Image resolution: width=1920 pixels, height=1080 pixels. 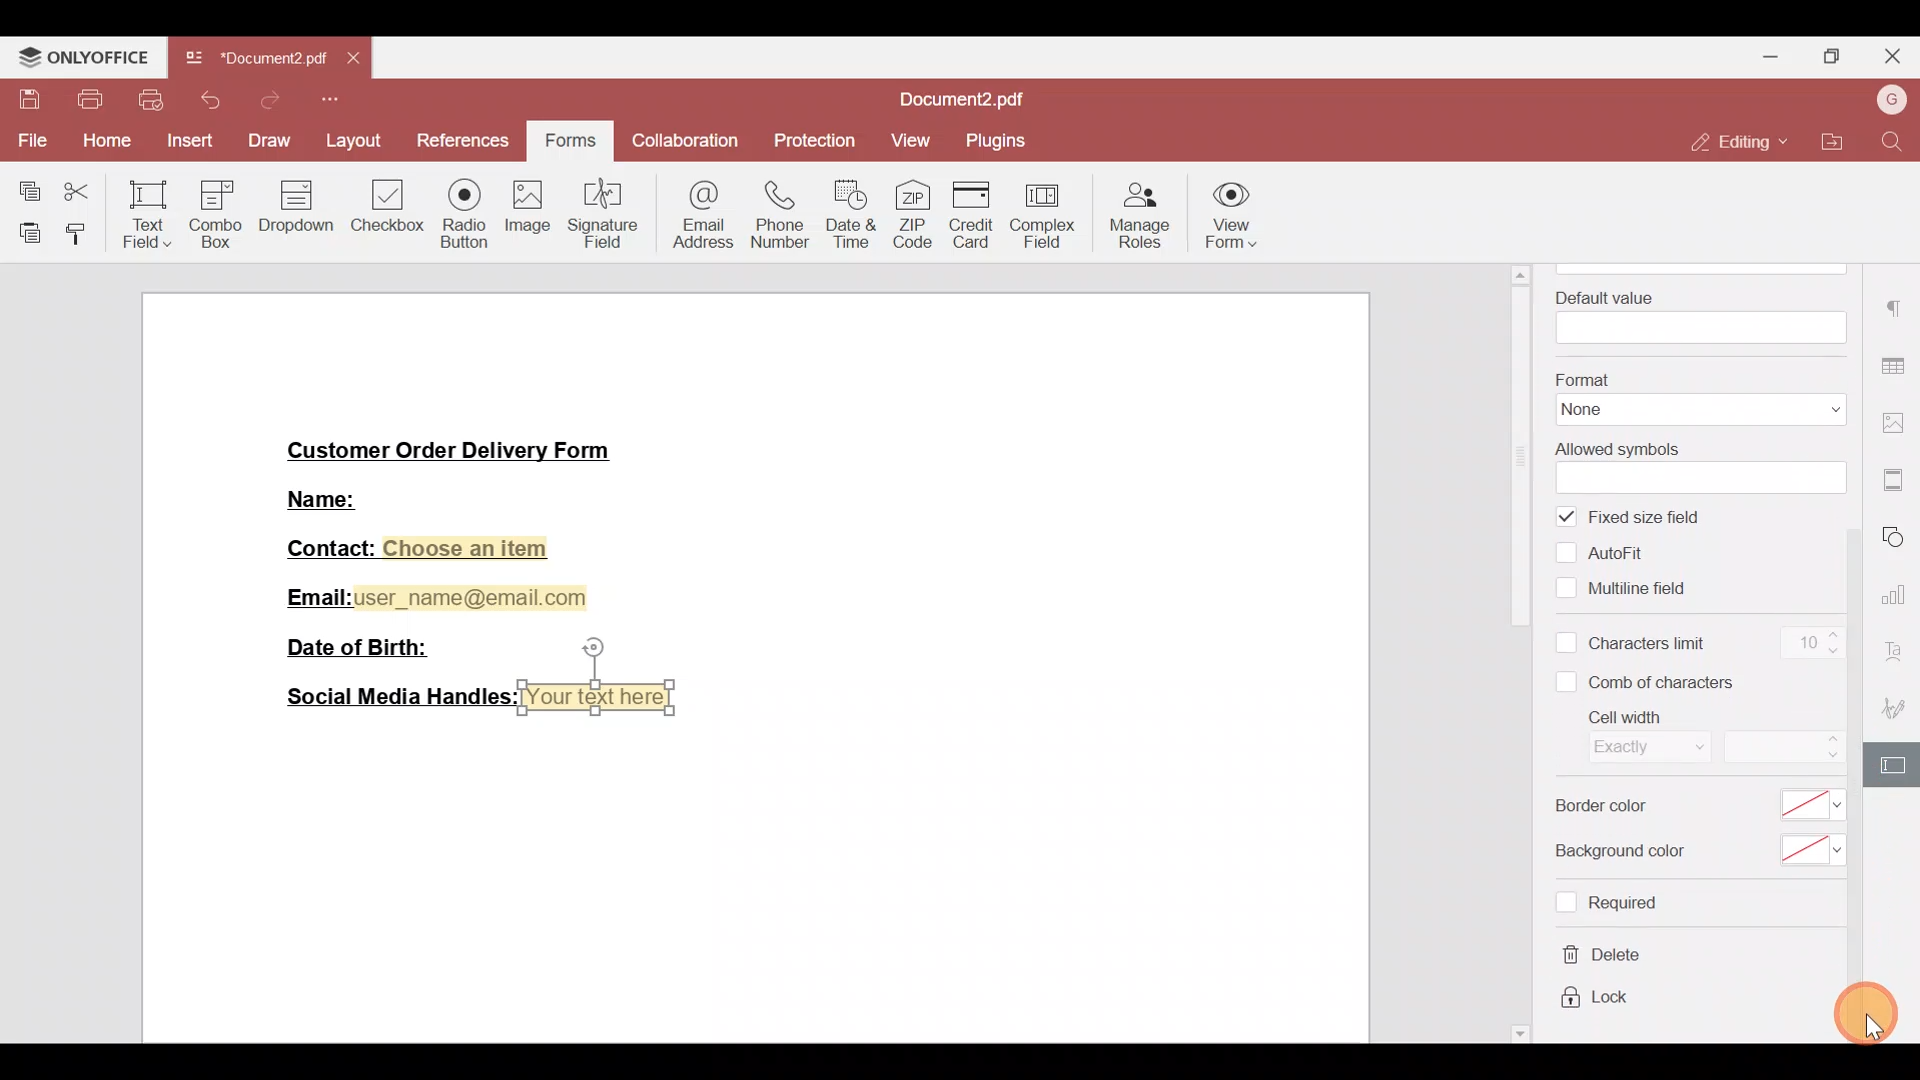 I want to click on Required, so click(x=1612, y=904).